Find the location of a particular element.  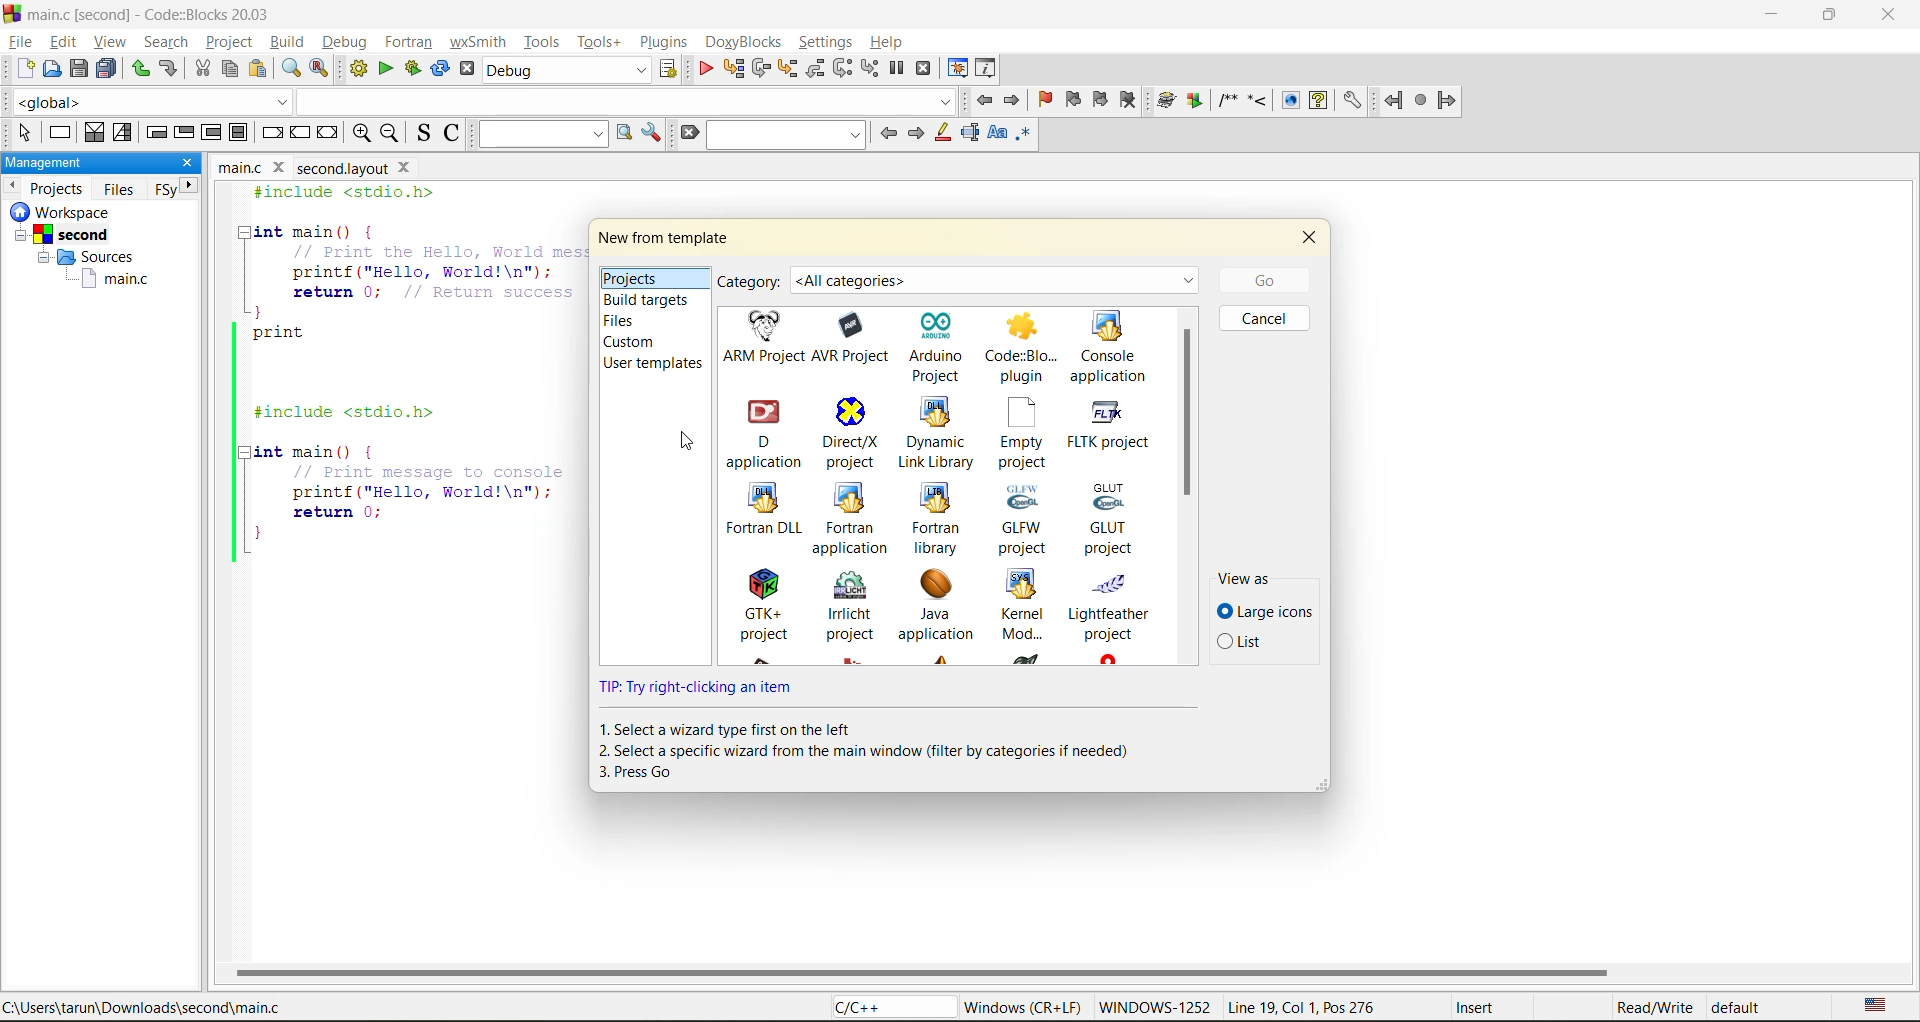

avr project is located at coordinates (856, 339).